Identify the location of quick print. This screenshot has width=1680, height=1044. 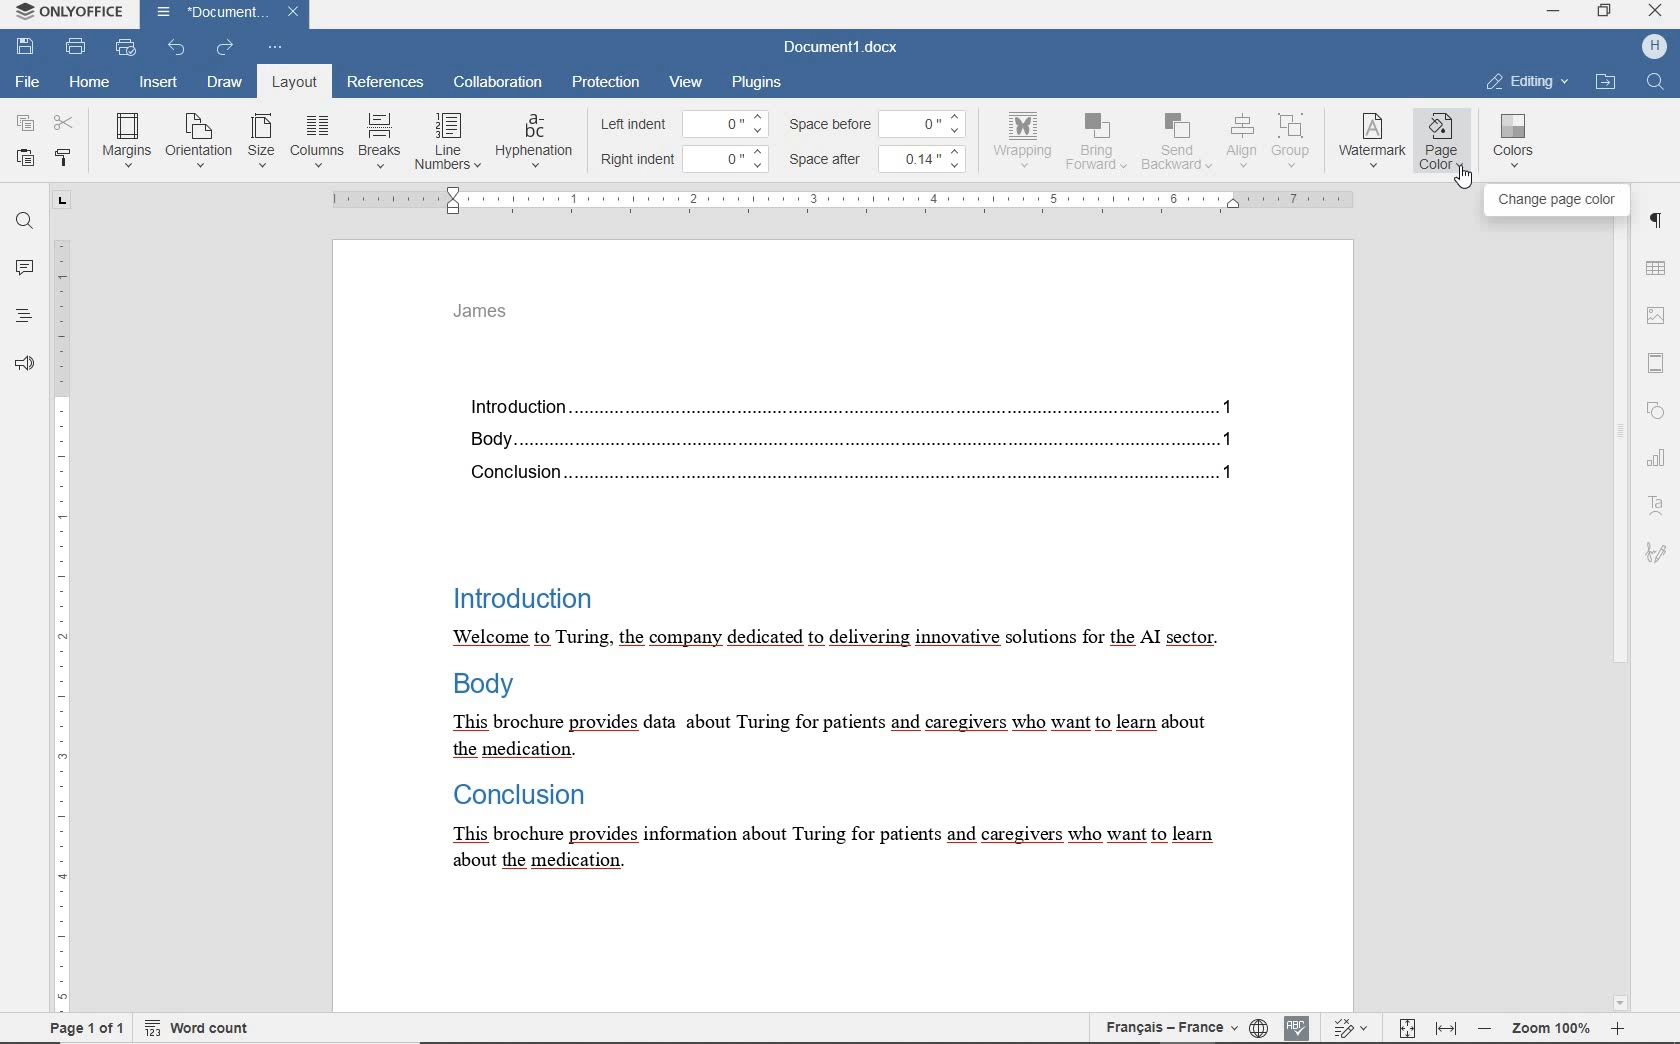
(126, 49).